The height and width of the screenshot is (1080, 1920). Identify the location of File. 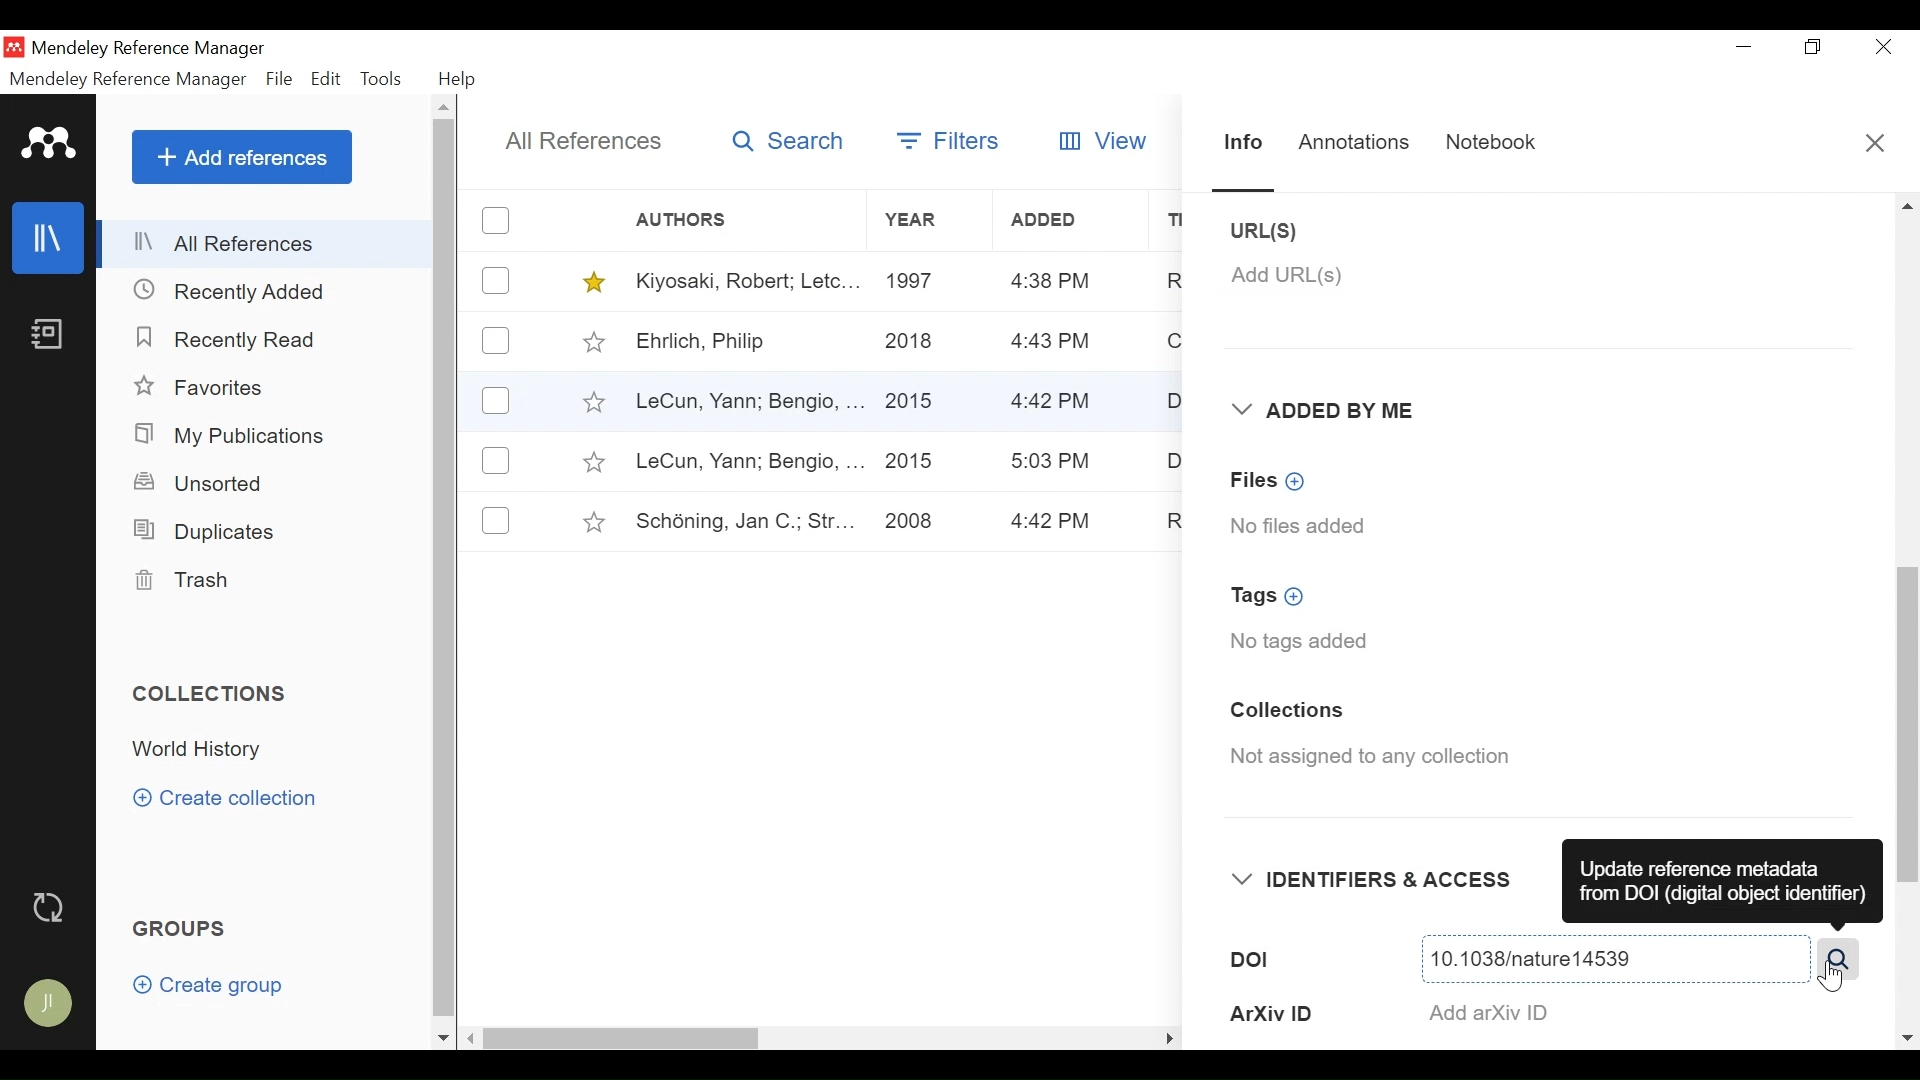
(281, 80).